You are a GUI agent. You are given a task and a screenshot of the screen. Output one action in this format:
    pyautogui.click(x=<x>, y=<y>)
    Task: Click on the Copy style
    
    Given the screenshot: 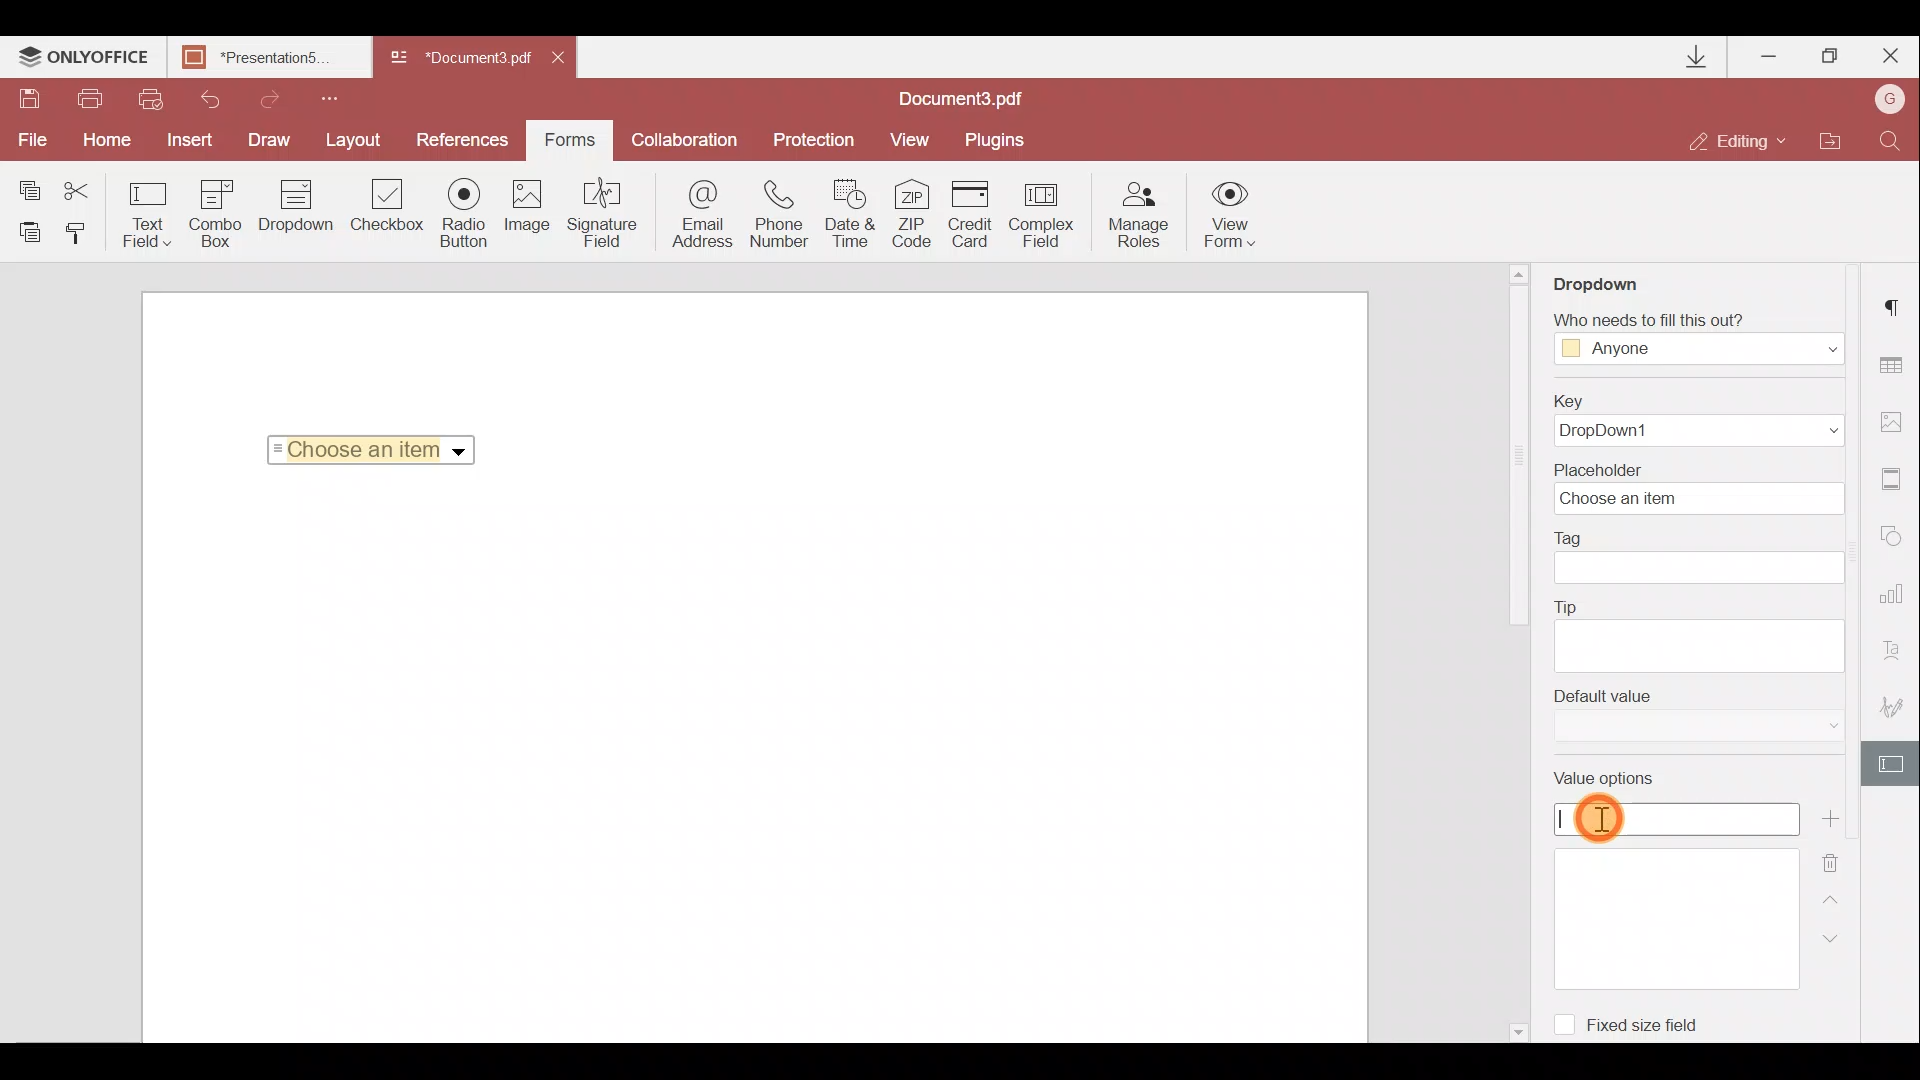 What is the action you would take?
    pyautogui.click(x=82, y=232)
    